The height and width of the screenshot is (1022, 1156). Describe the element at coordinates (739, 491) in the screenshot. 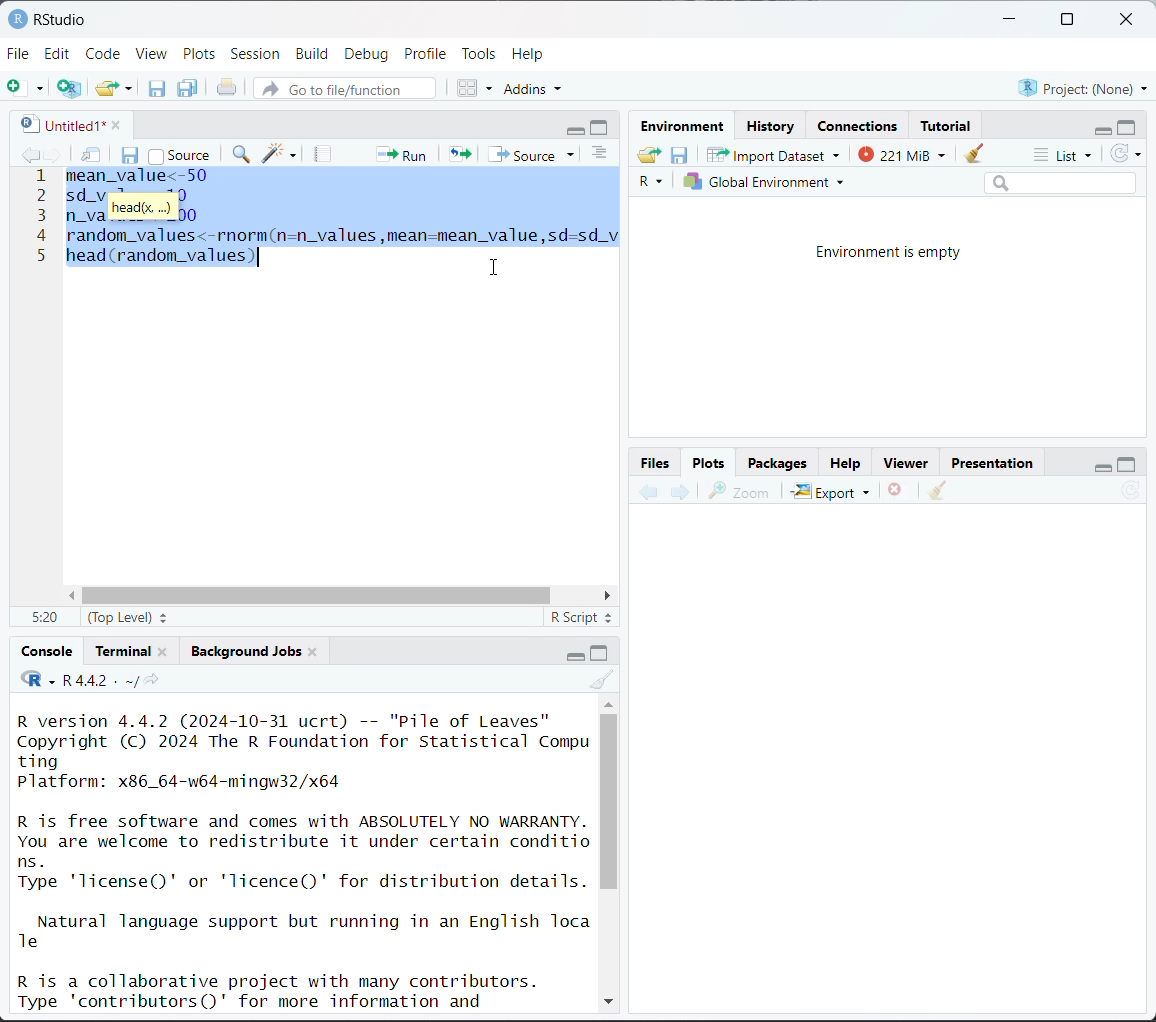

I see `zoom` at that location.